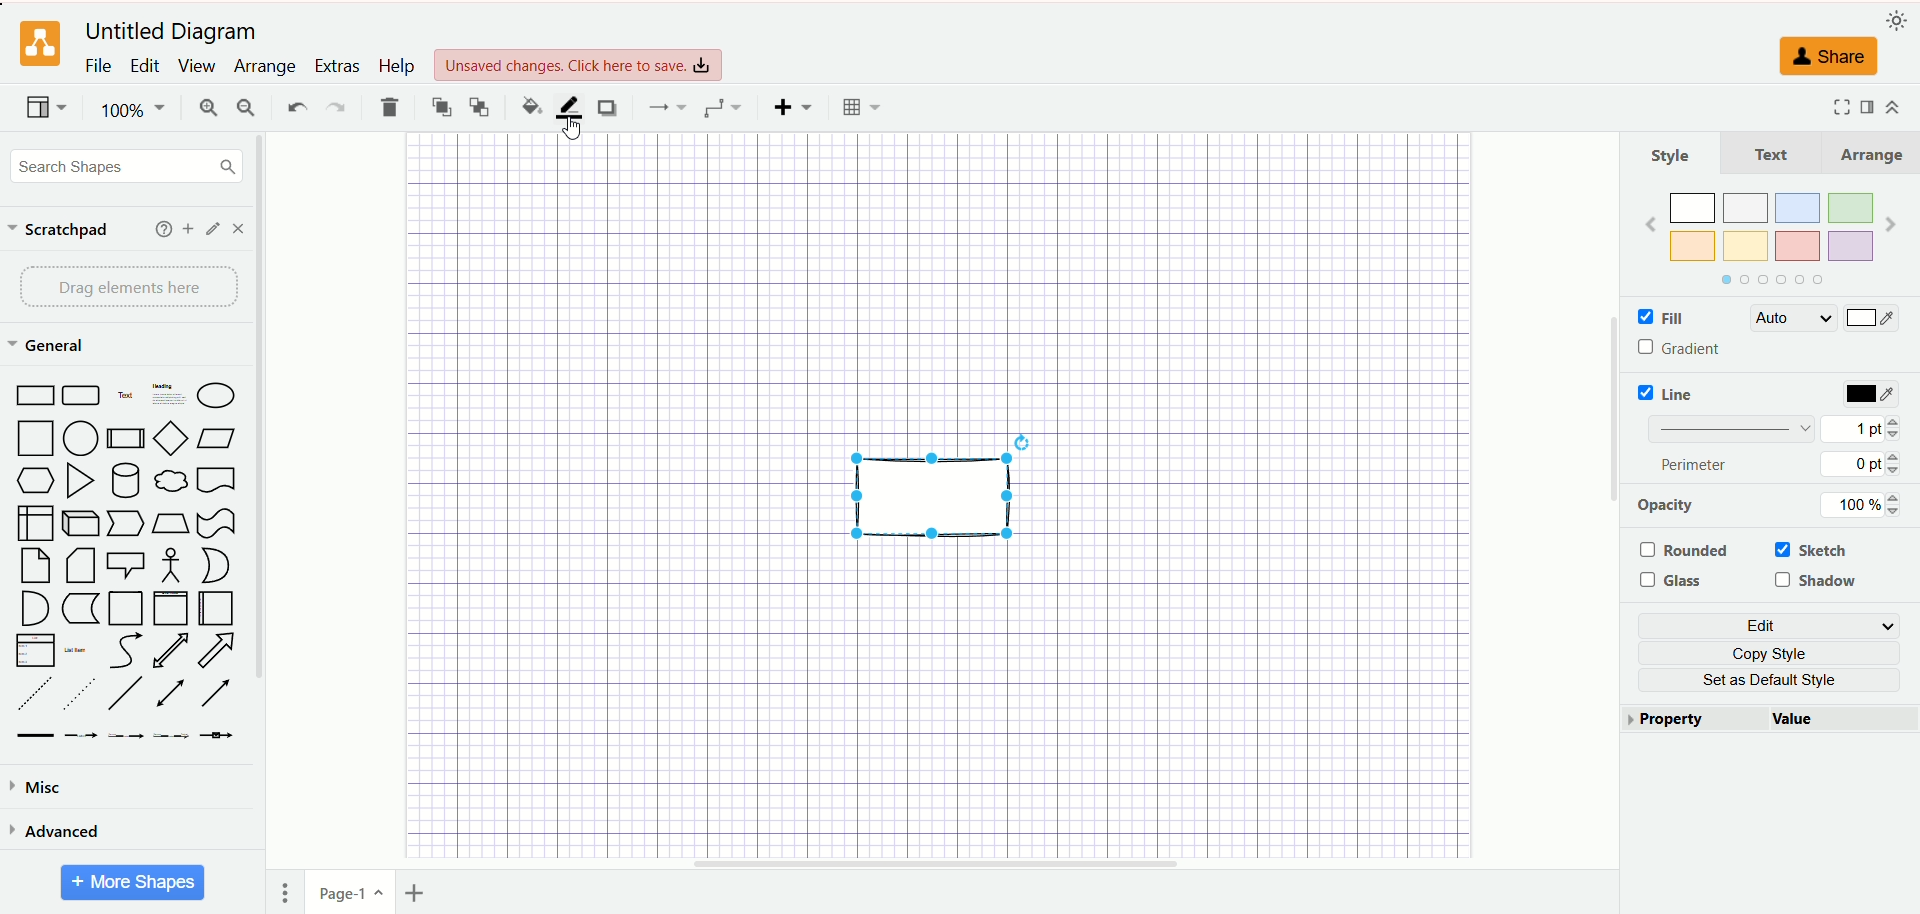  What do you see at coordinates (207, 108) in the screenshot?
I see `zoom in` at bounding box center [207, 108].